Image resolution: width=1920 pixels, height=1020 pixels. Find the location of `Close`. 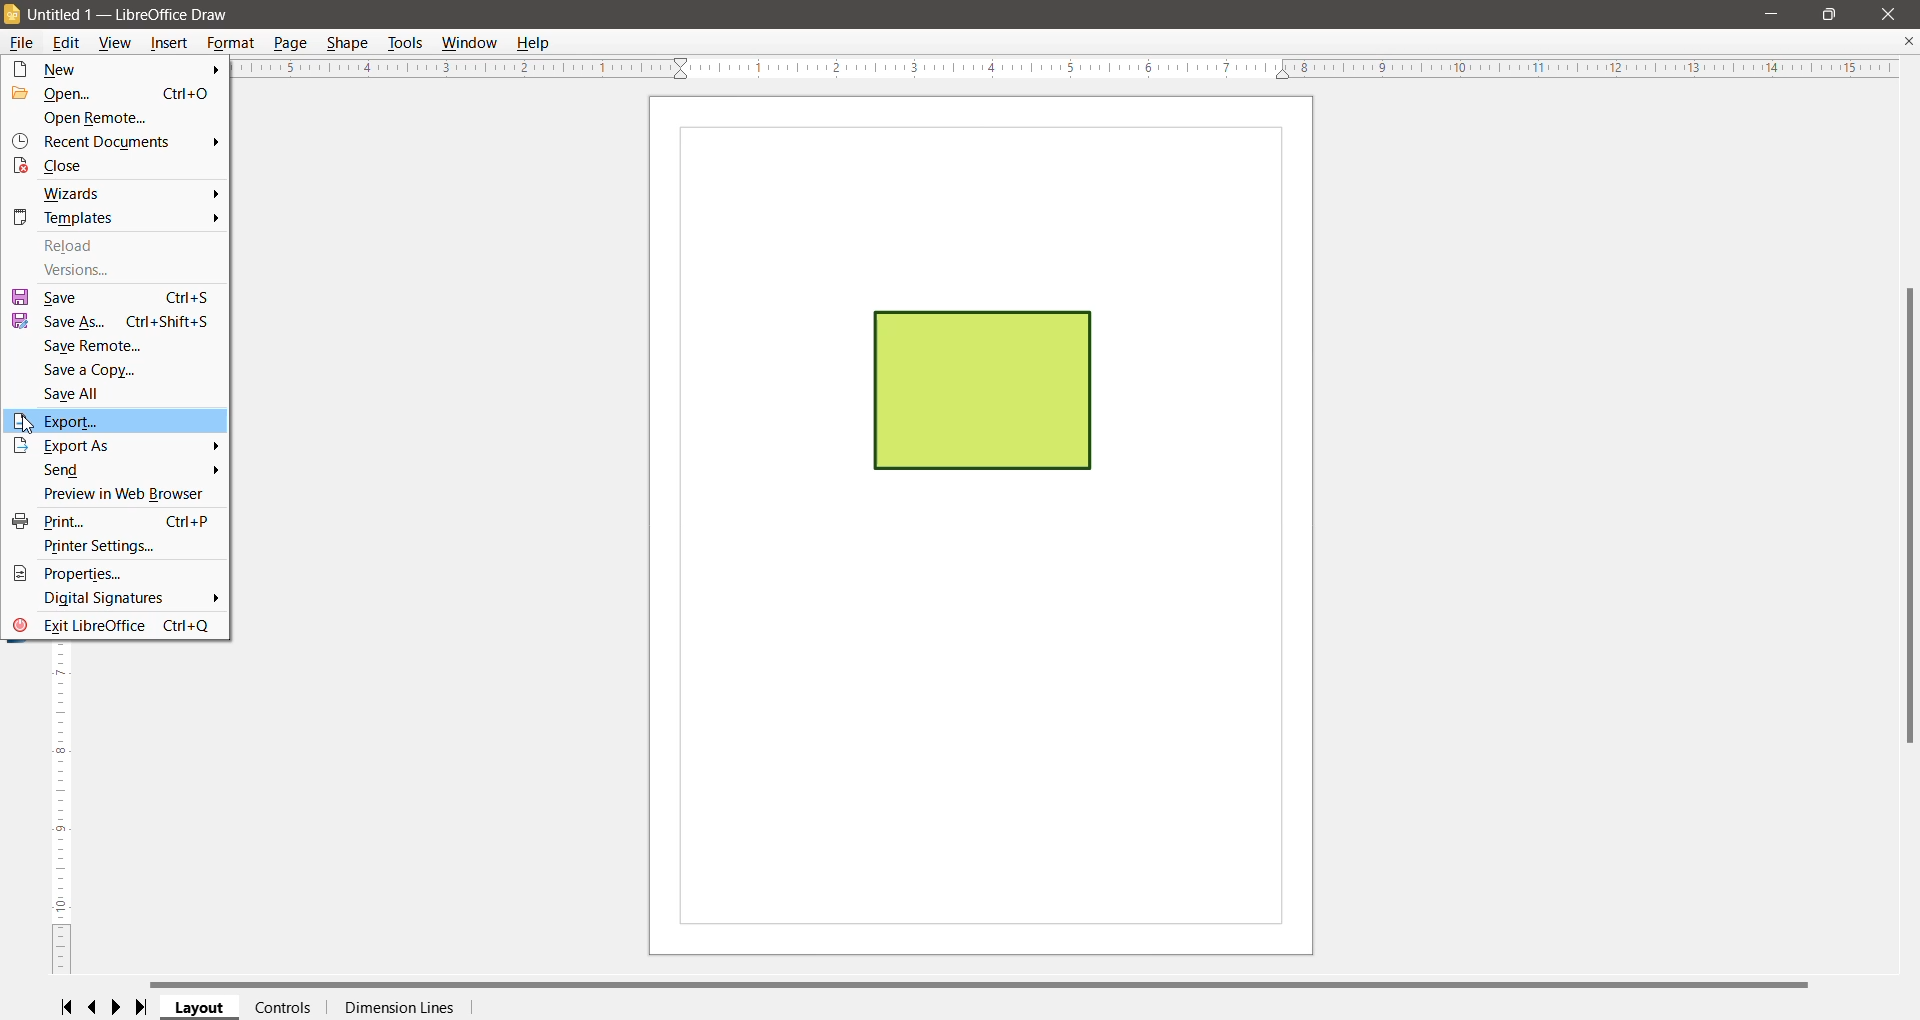

Close is located at coordinates (1891, 13).